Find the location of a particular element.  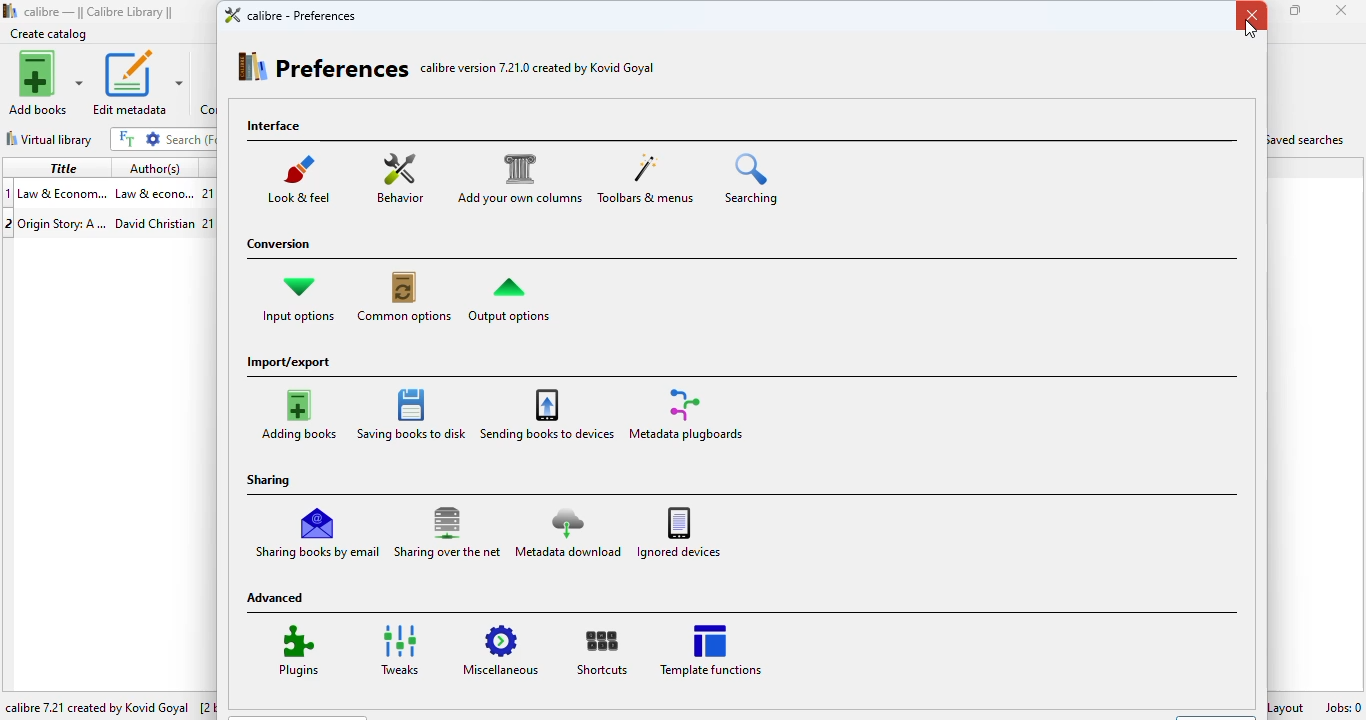

output options is located at coordinates (509, 297).